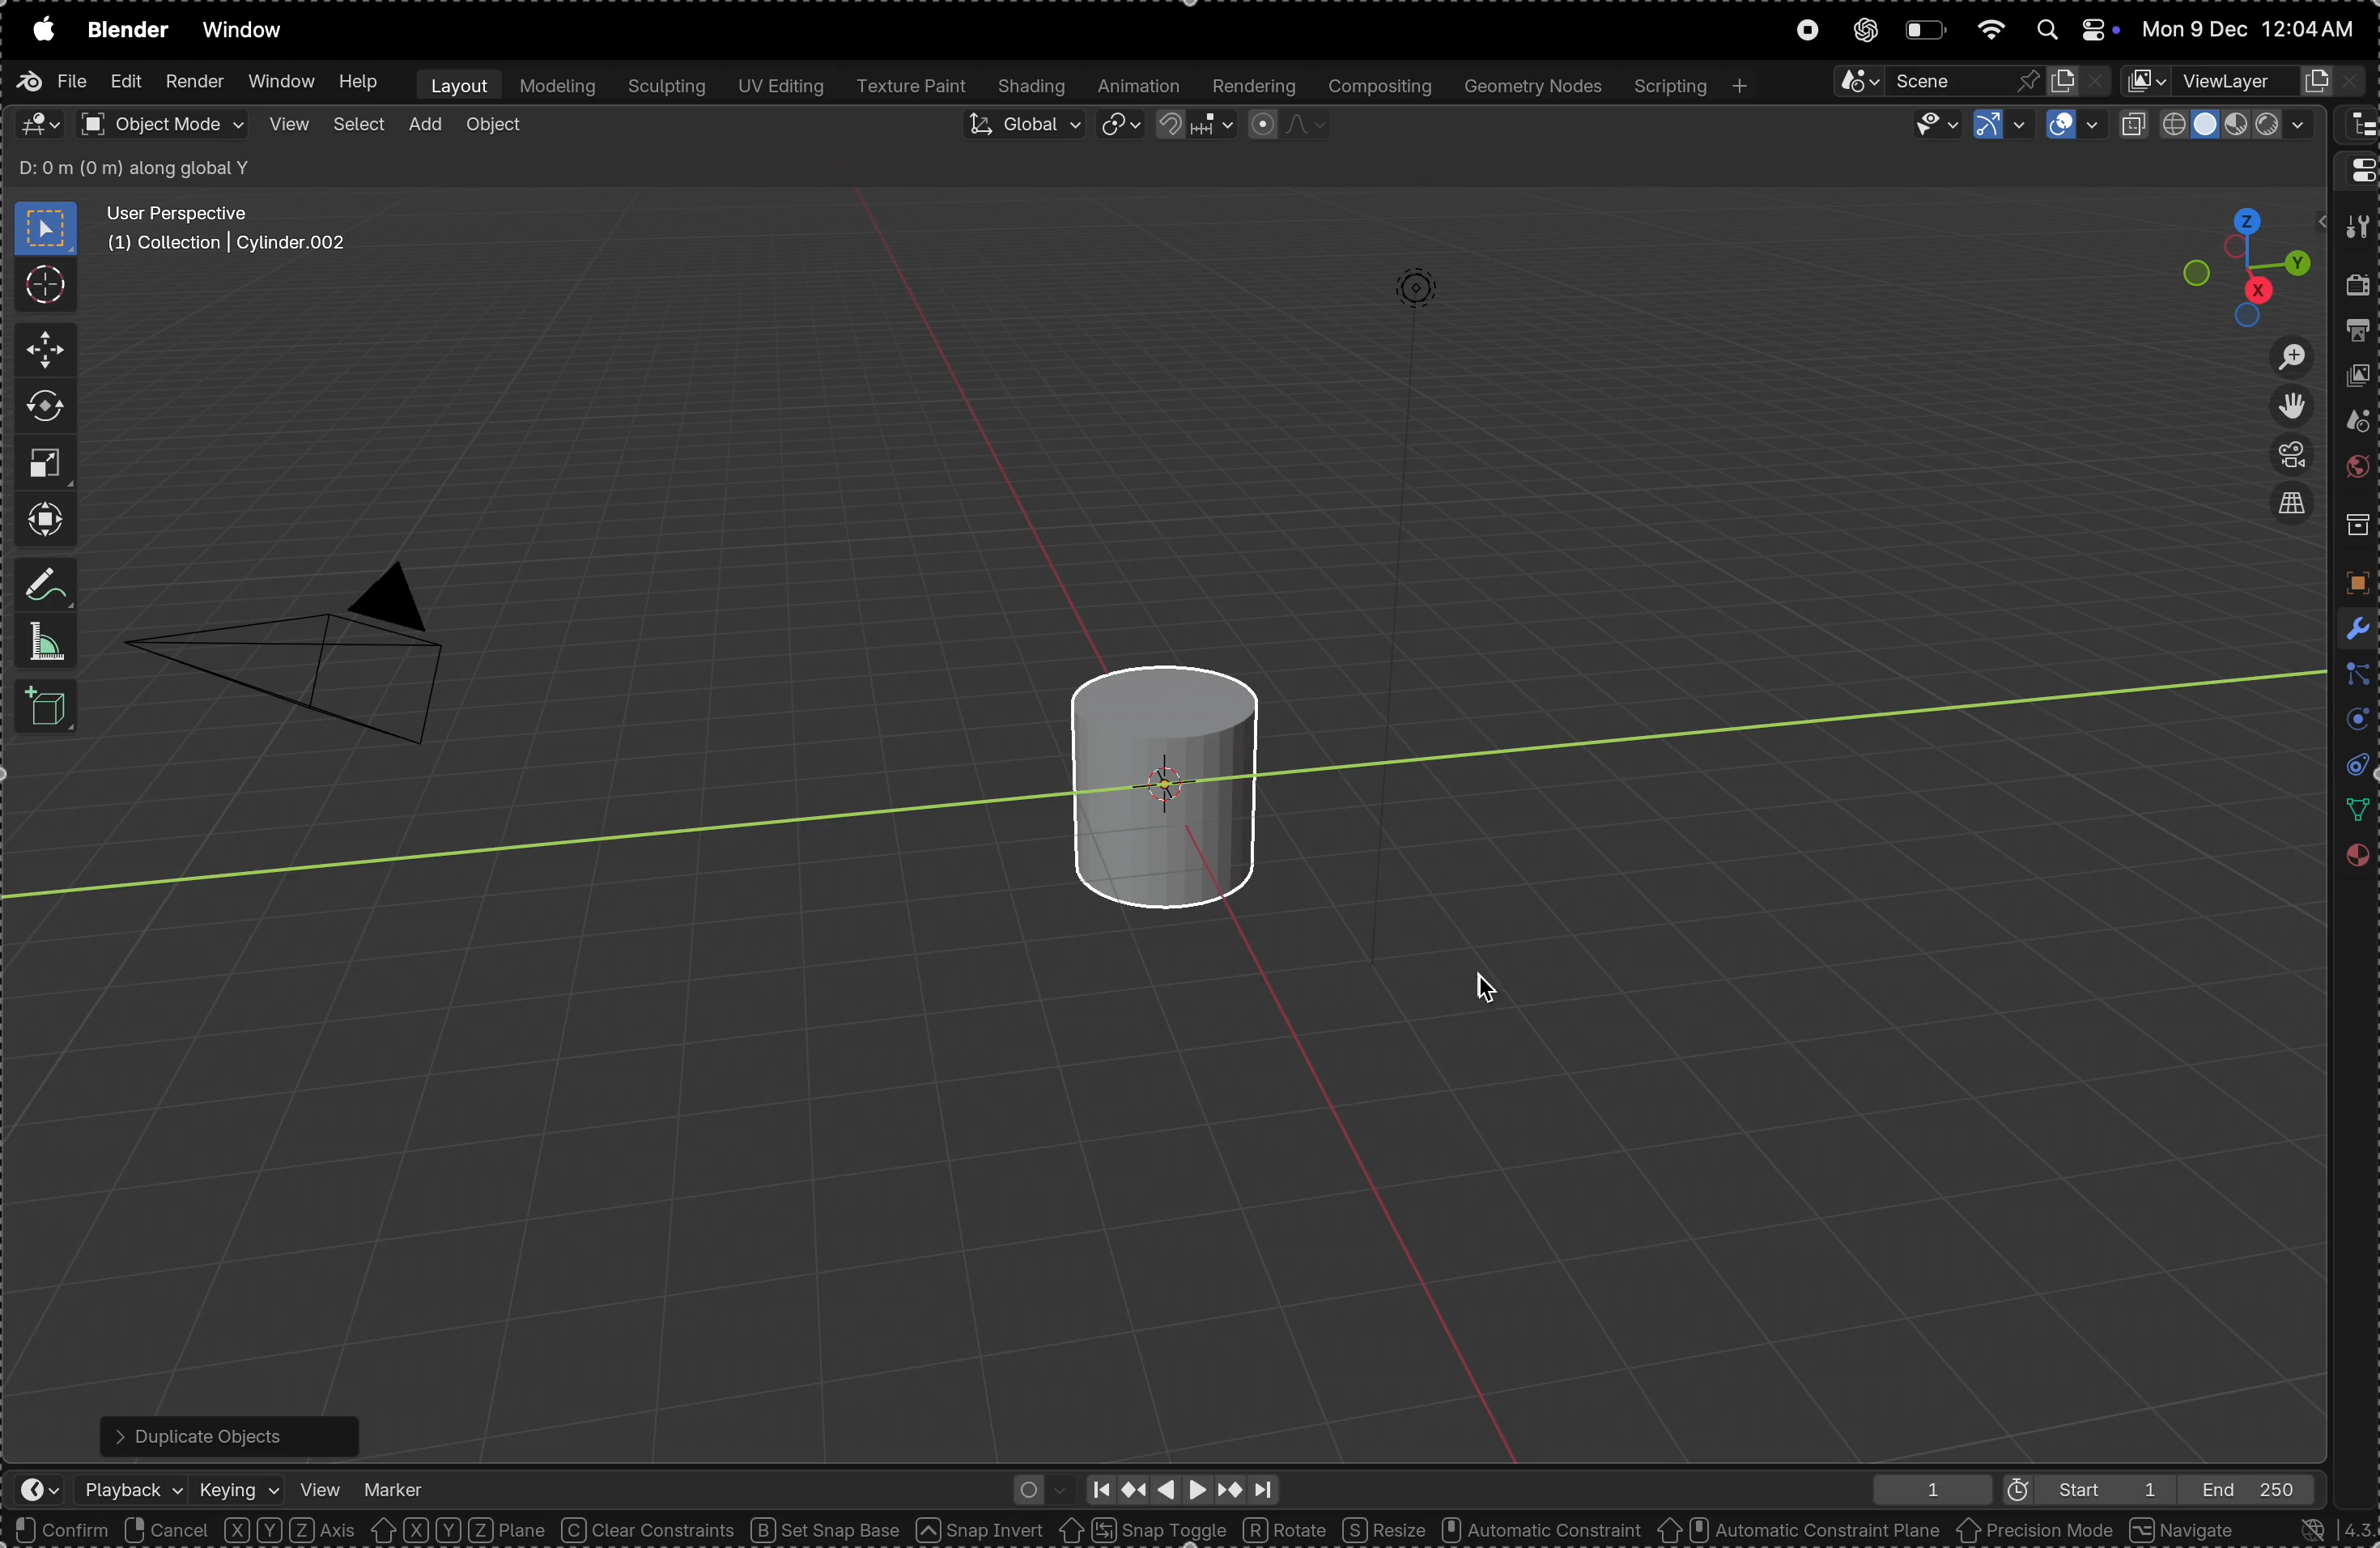 Image resolution: width=2380 pixels, height=1548 pixels. Describe the element at coordinates (2355, 862) in the screenshot. I see `material` at that location.